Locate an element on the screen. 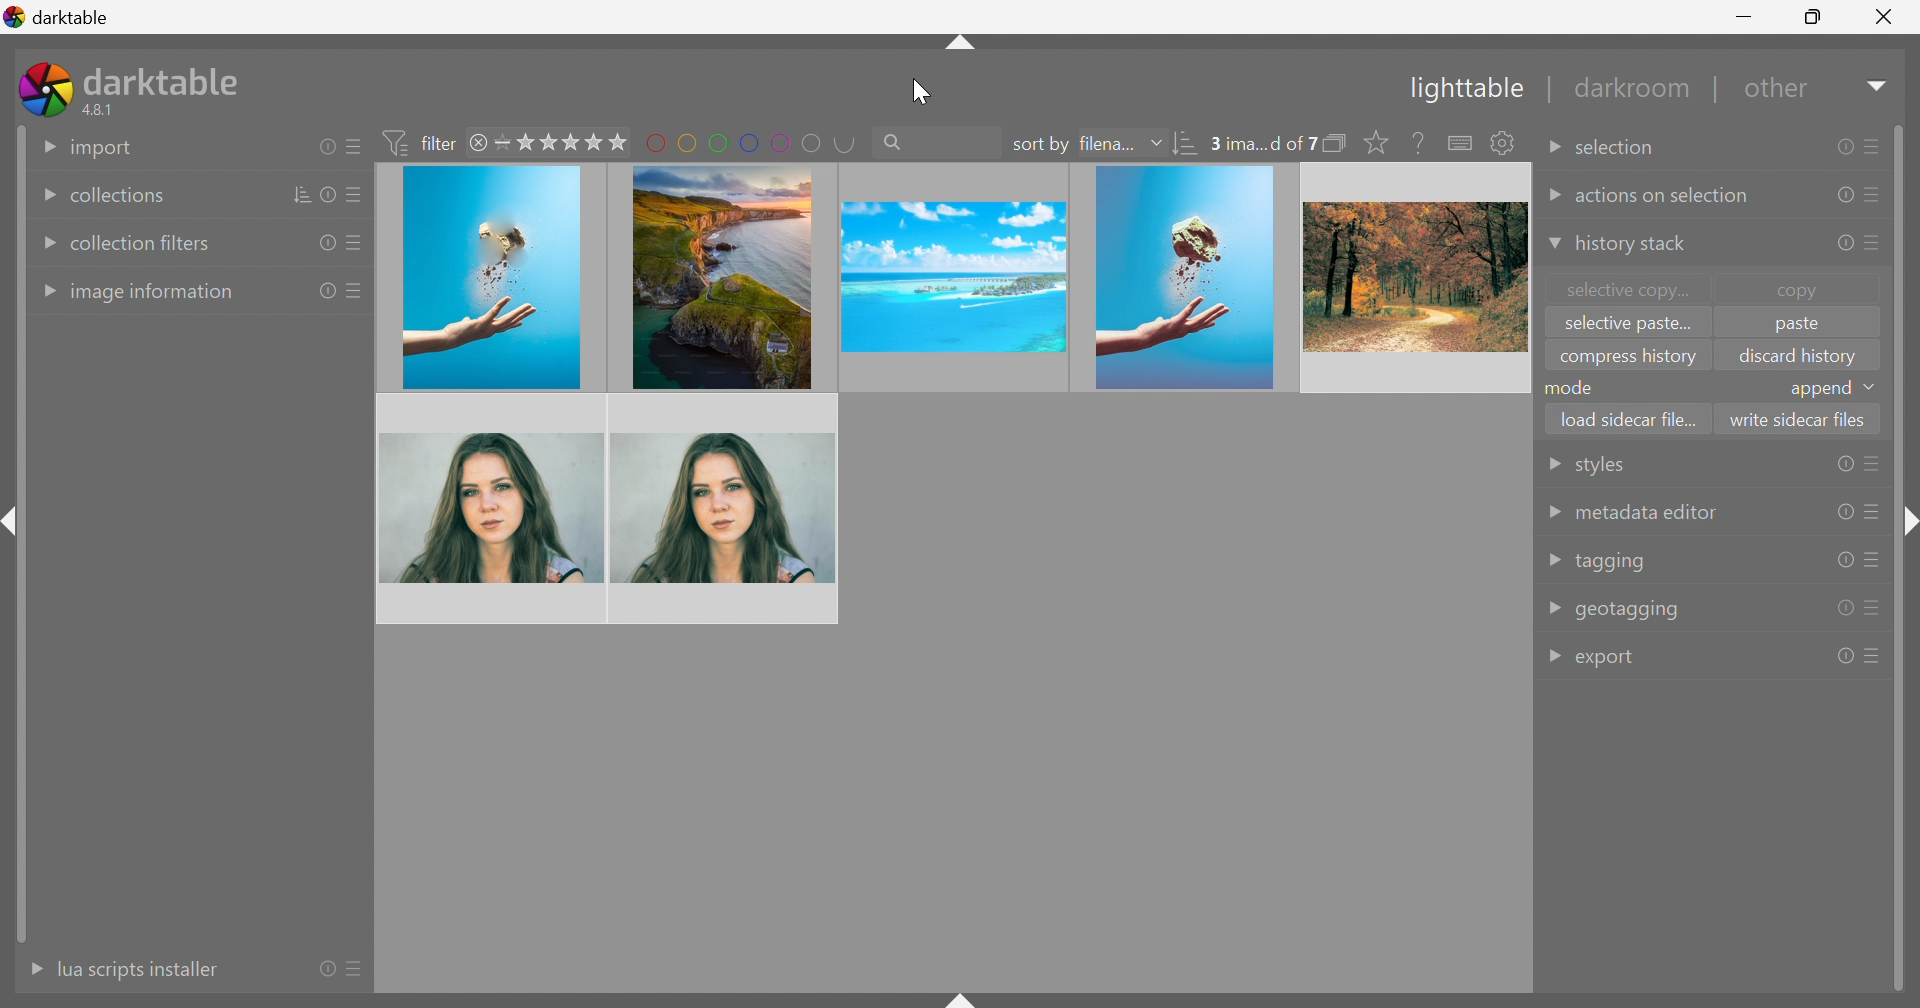 The width and height of the screenshot is (1920, 1008). Drop Down is located at coordinates (1552, 152).